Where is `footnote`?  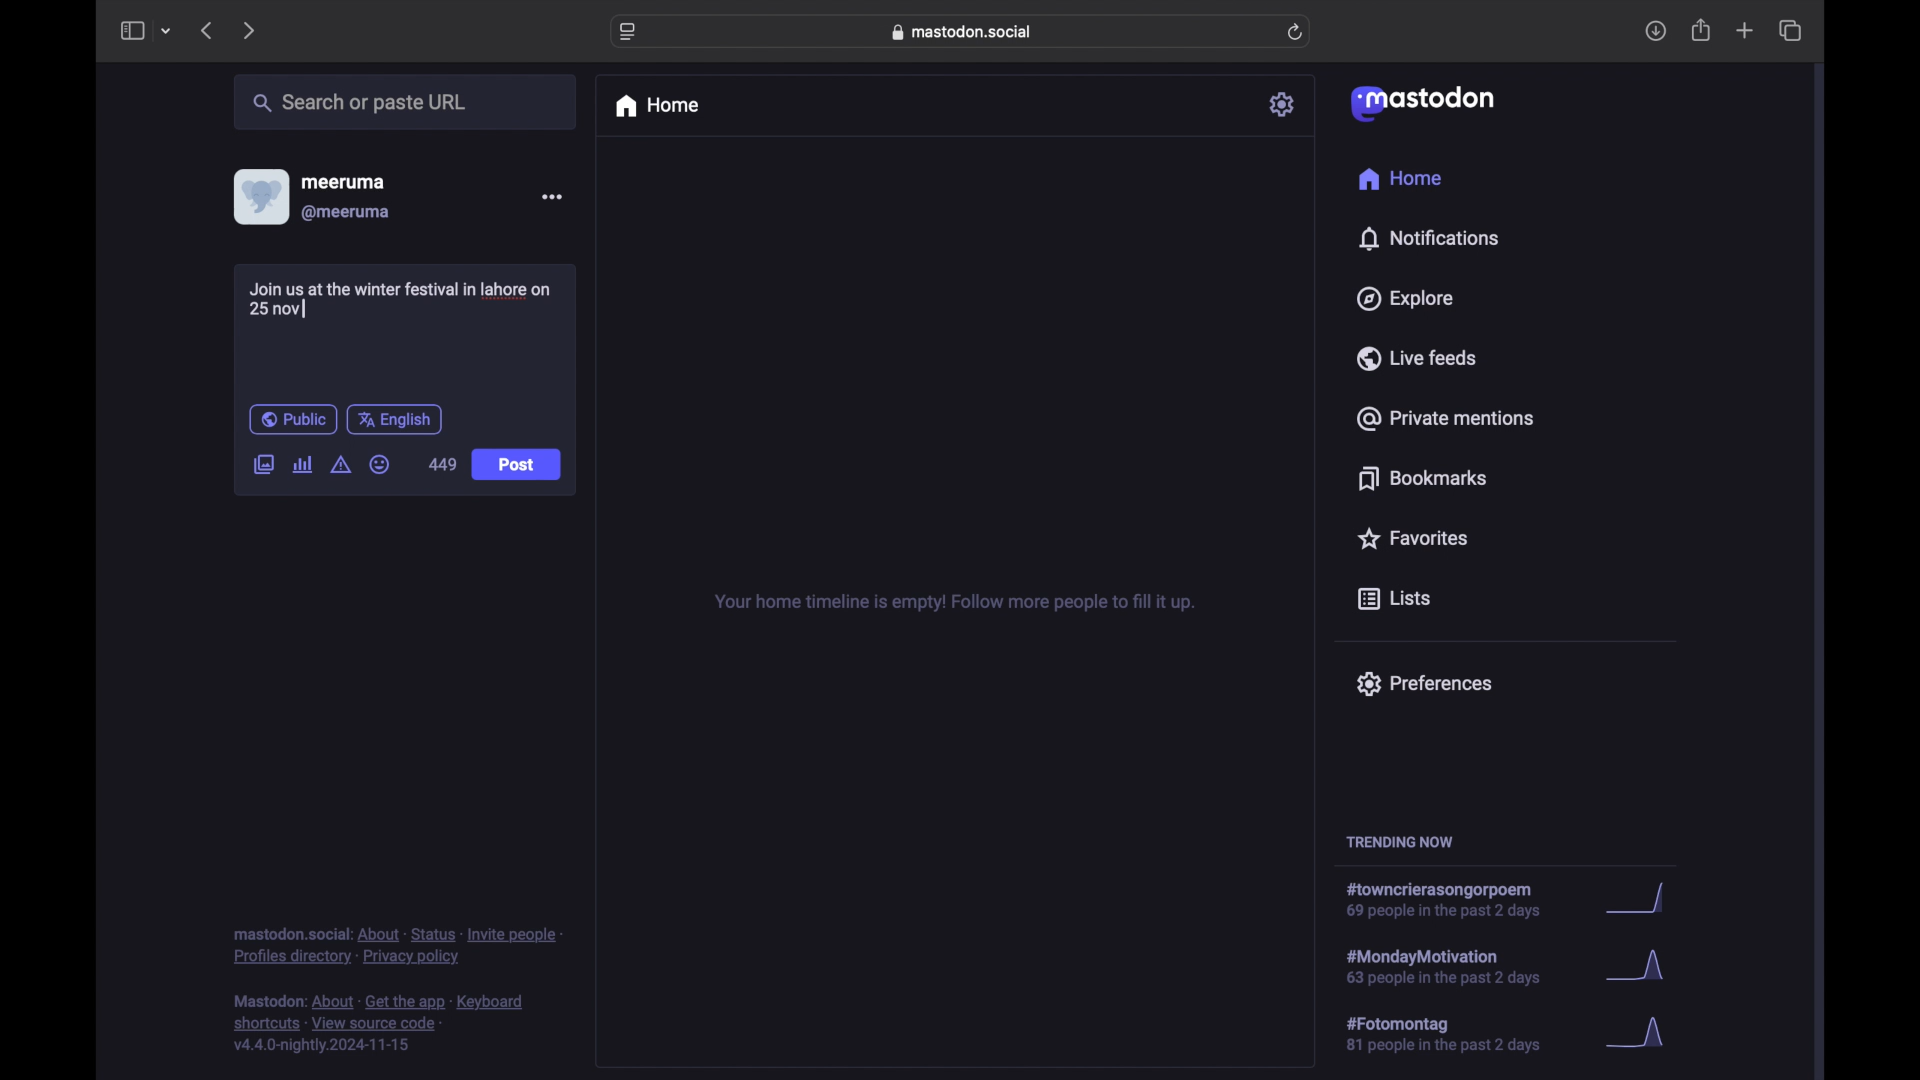
footnote is located at coordinates (382, 1024).